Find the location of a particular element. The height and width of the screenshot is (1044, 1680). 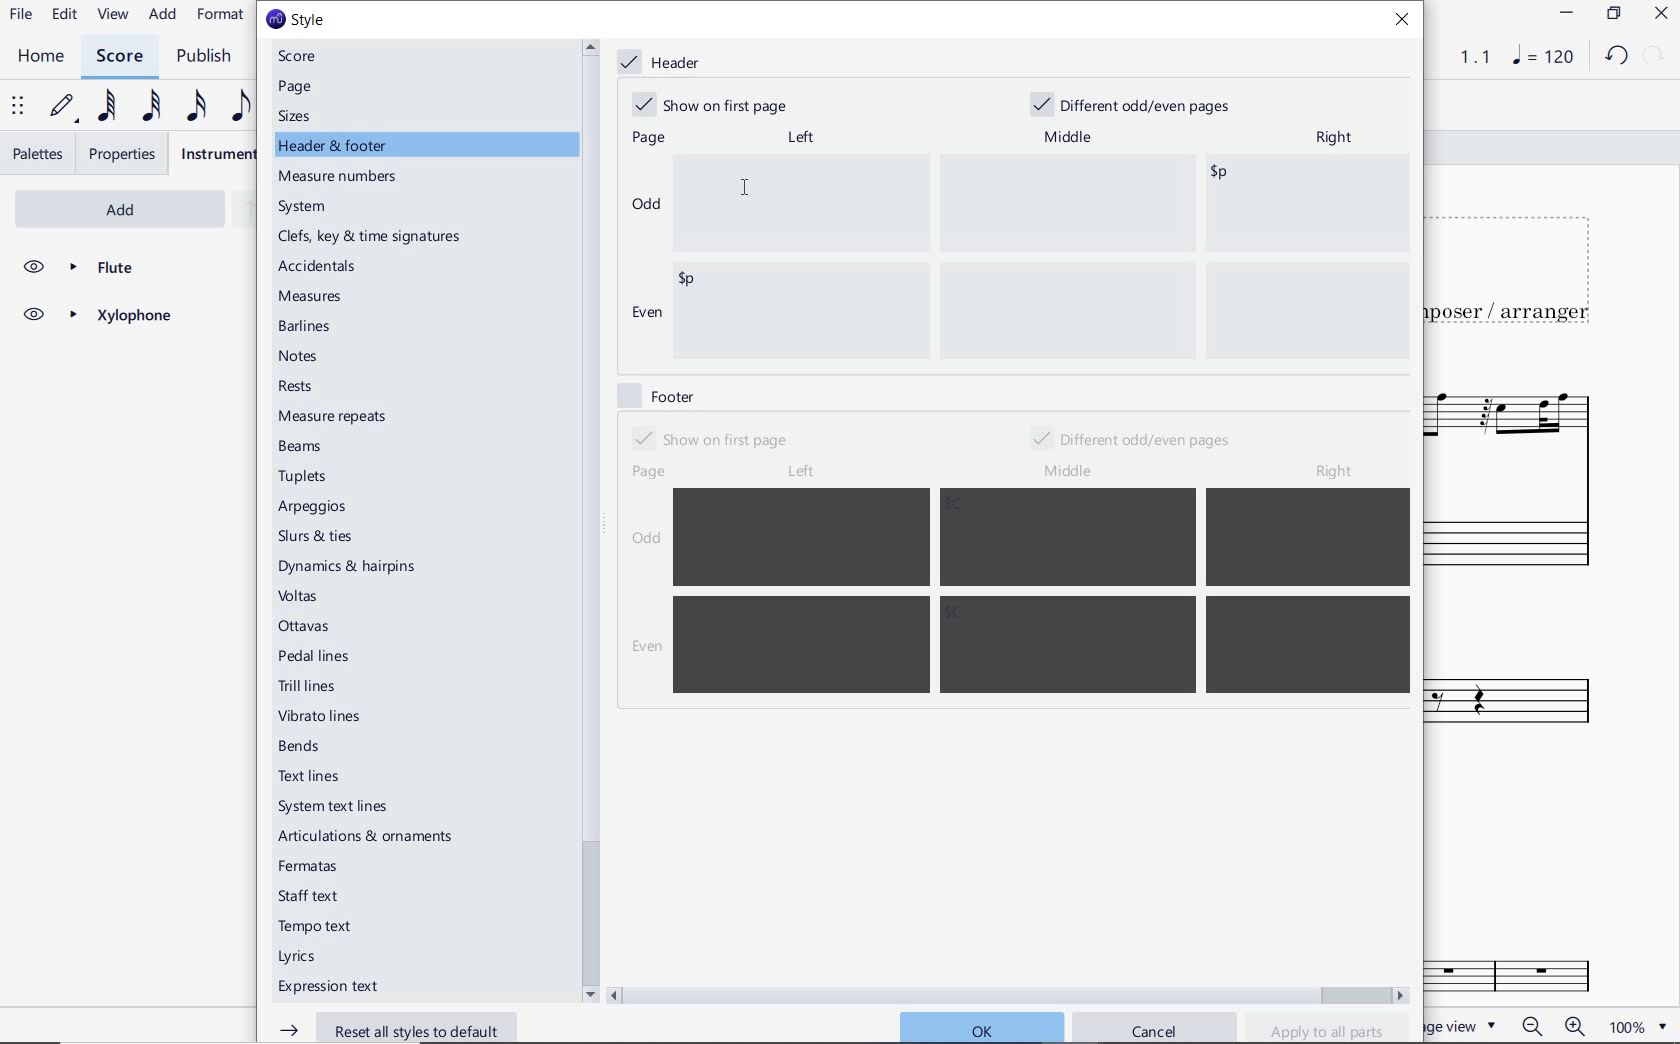

ADD is located at coordinates (164, 14).